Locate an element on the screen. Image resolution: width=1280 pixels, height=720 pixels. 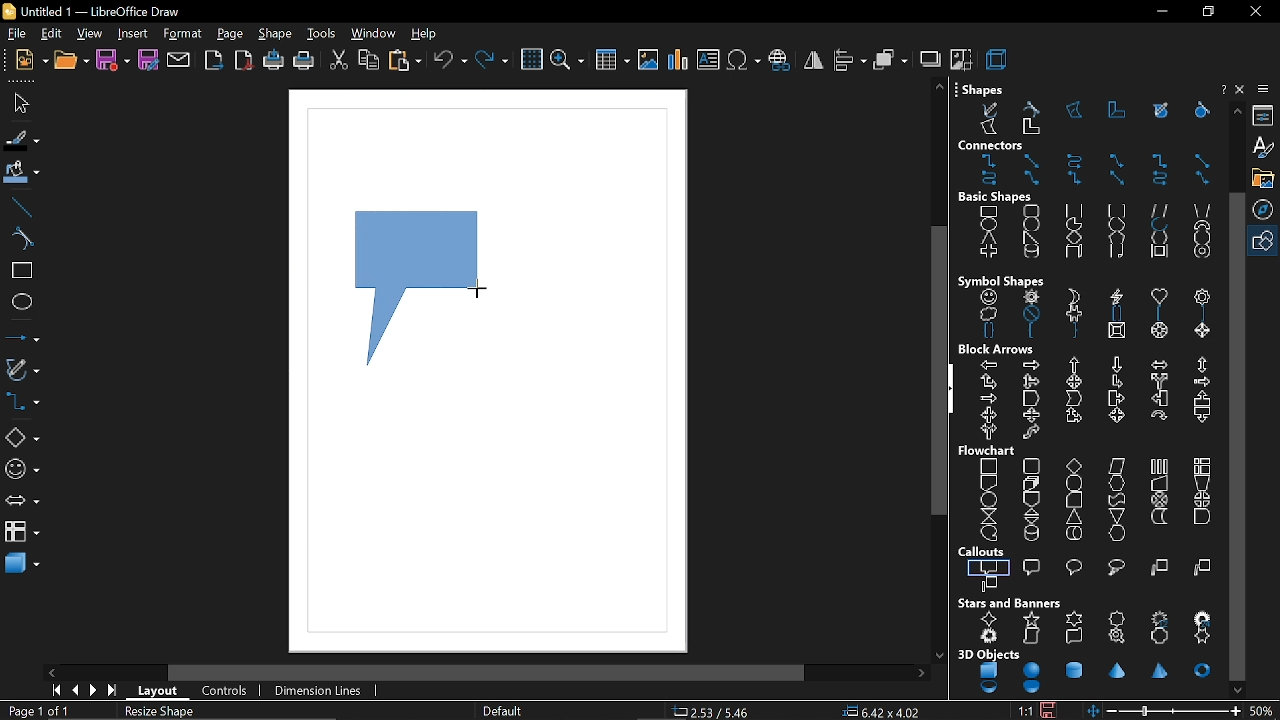
notched right arrow is located at coordinates (987, 399).